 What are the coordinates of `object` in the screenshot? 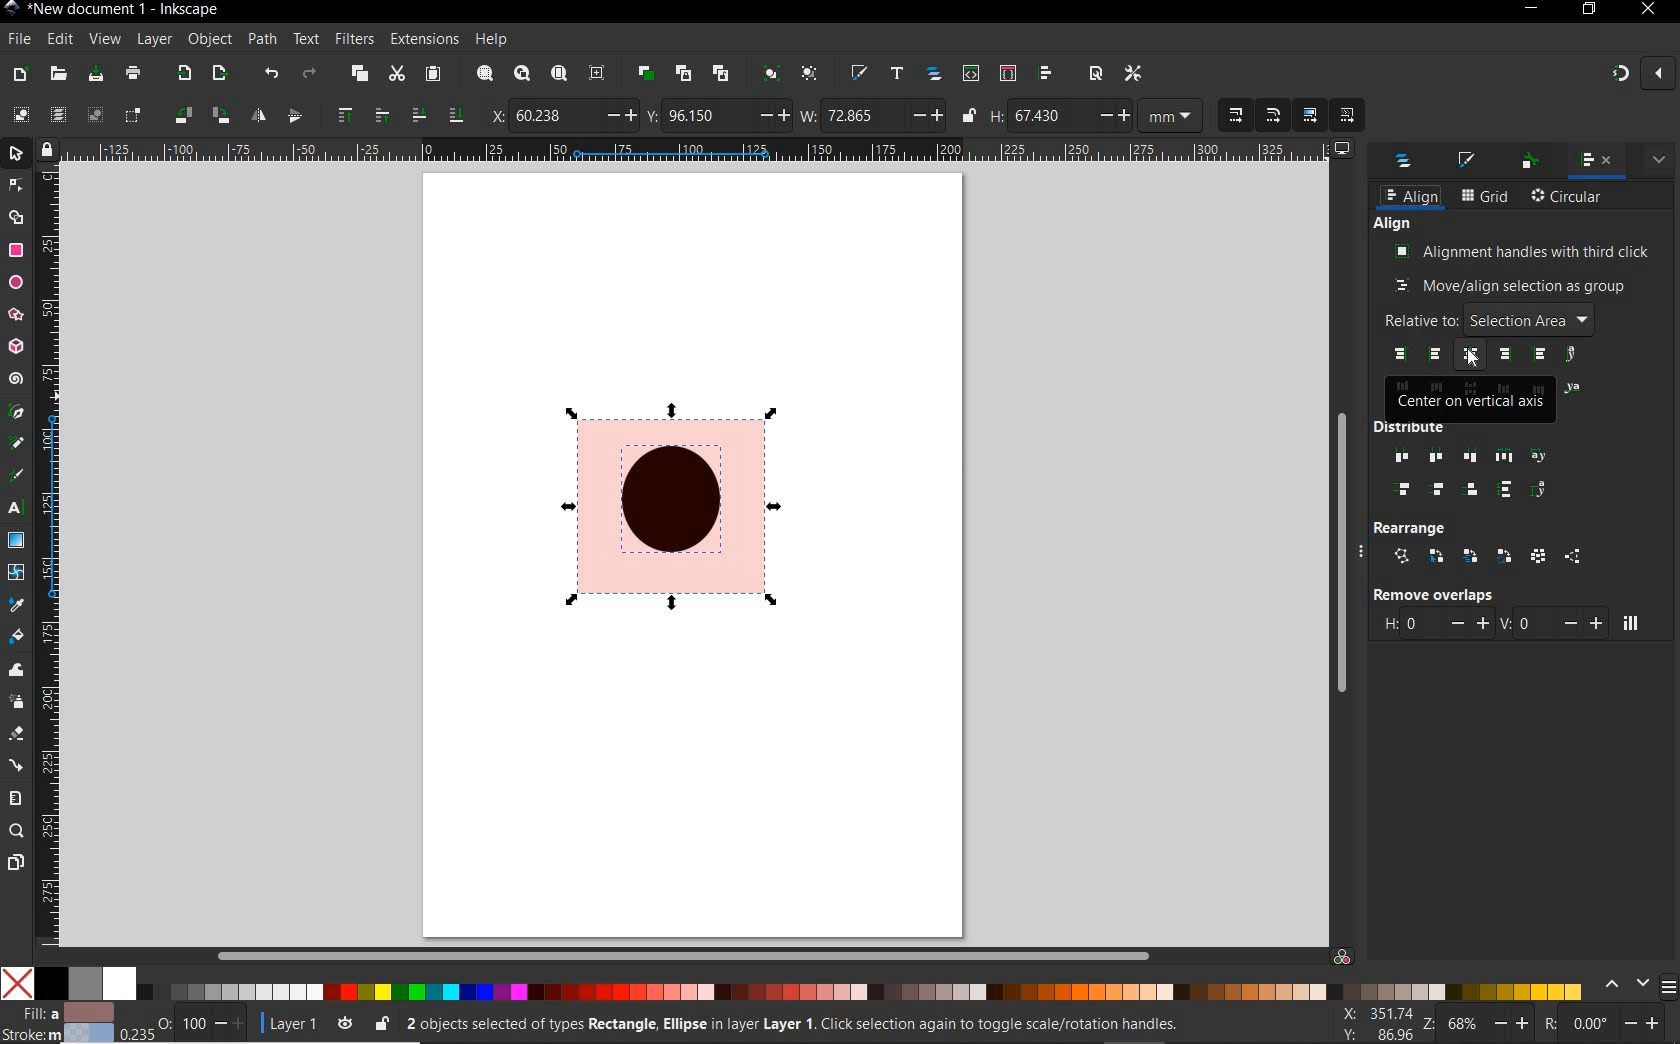 It's located at (209, 38).